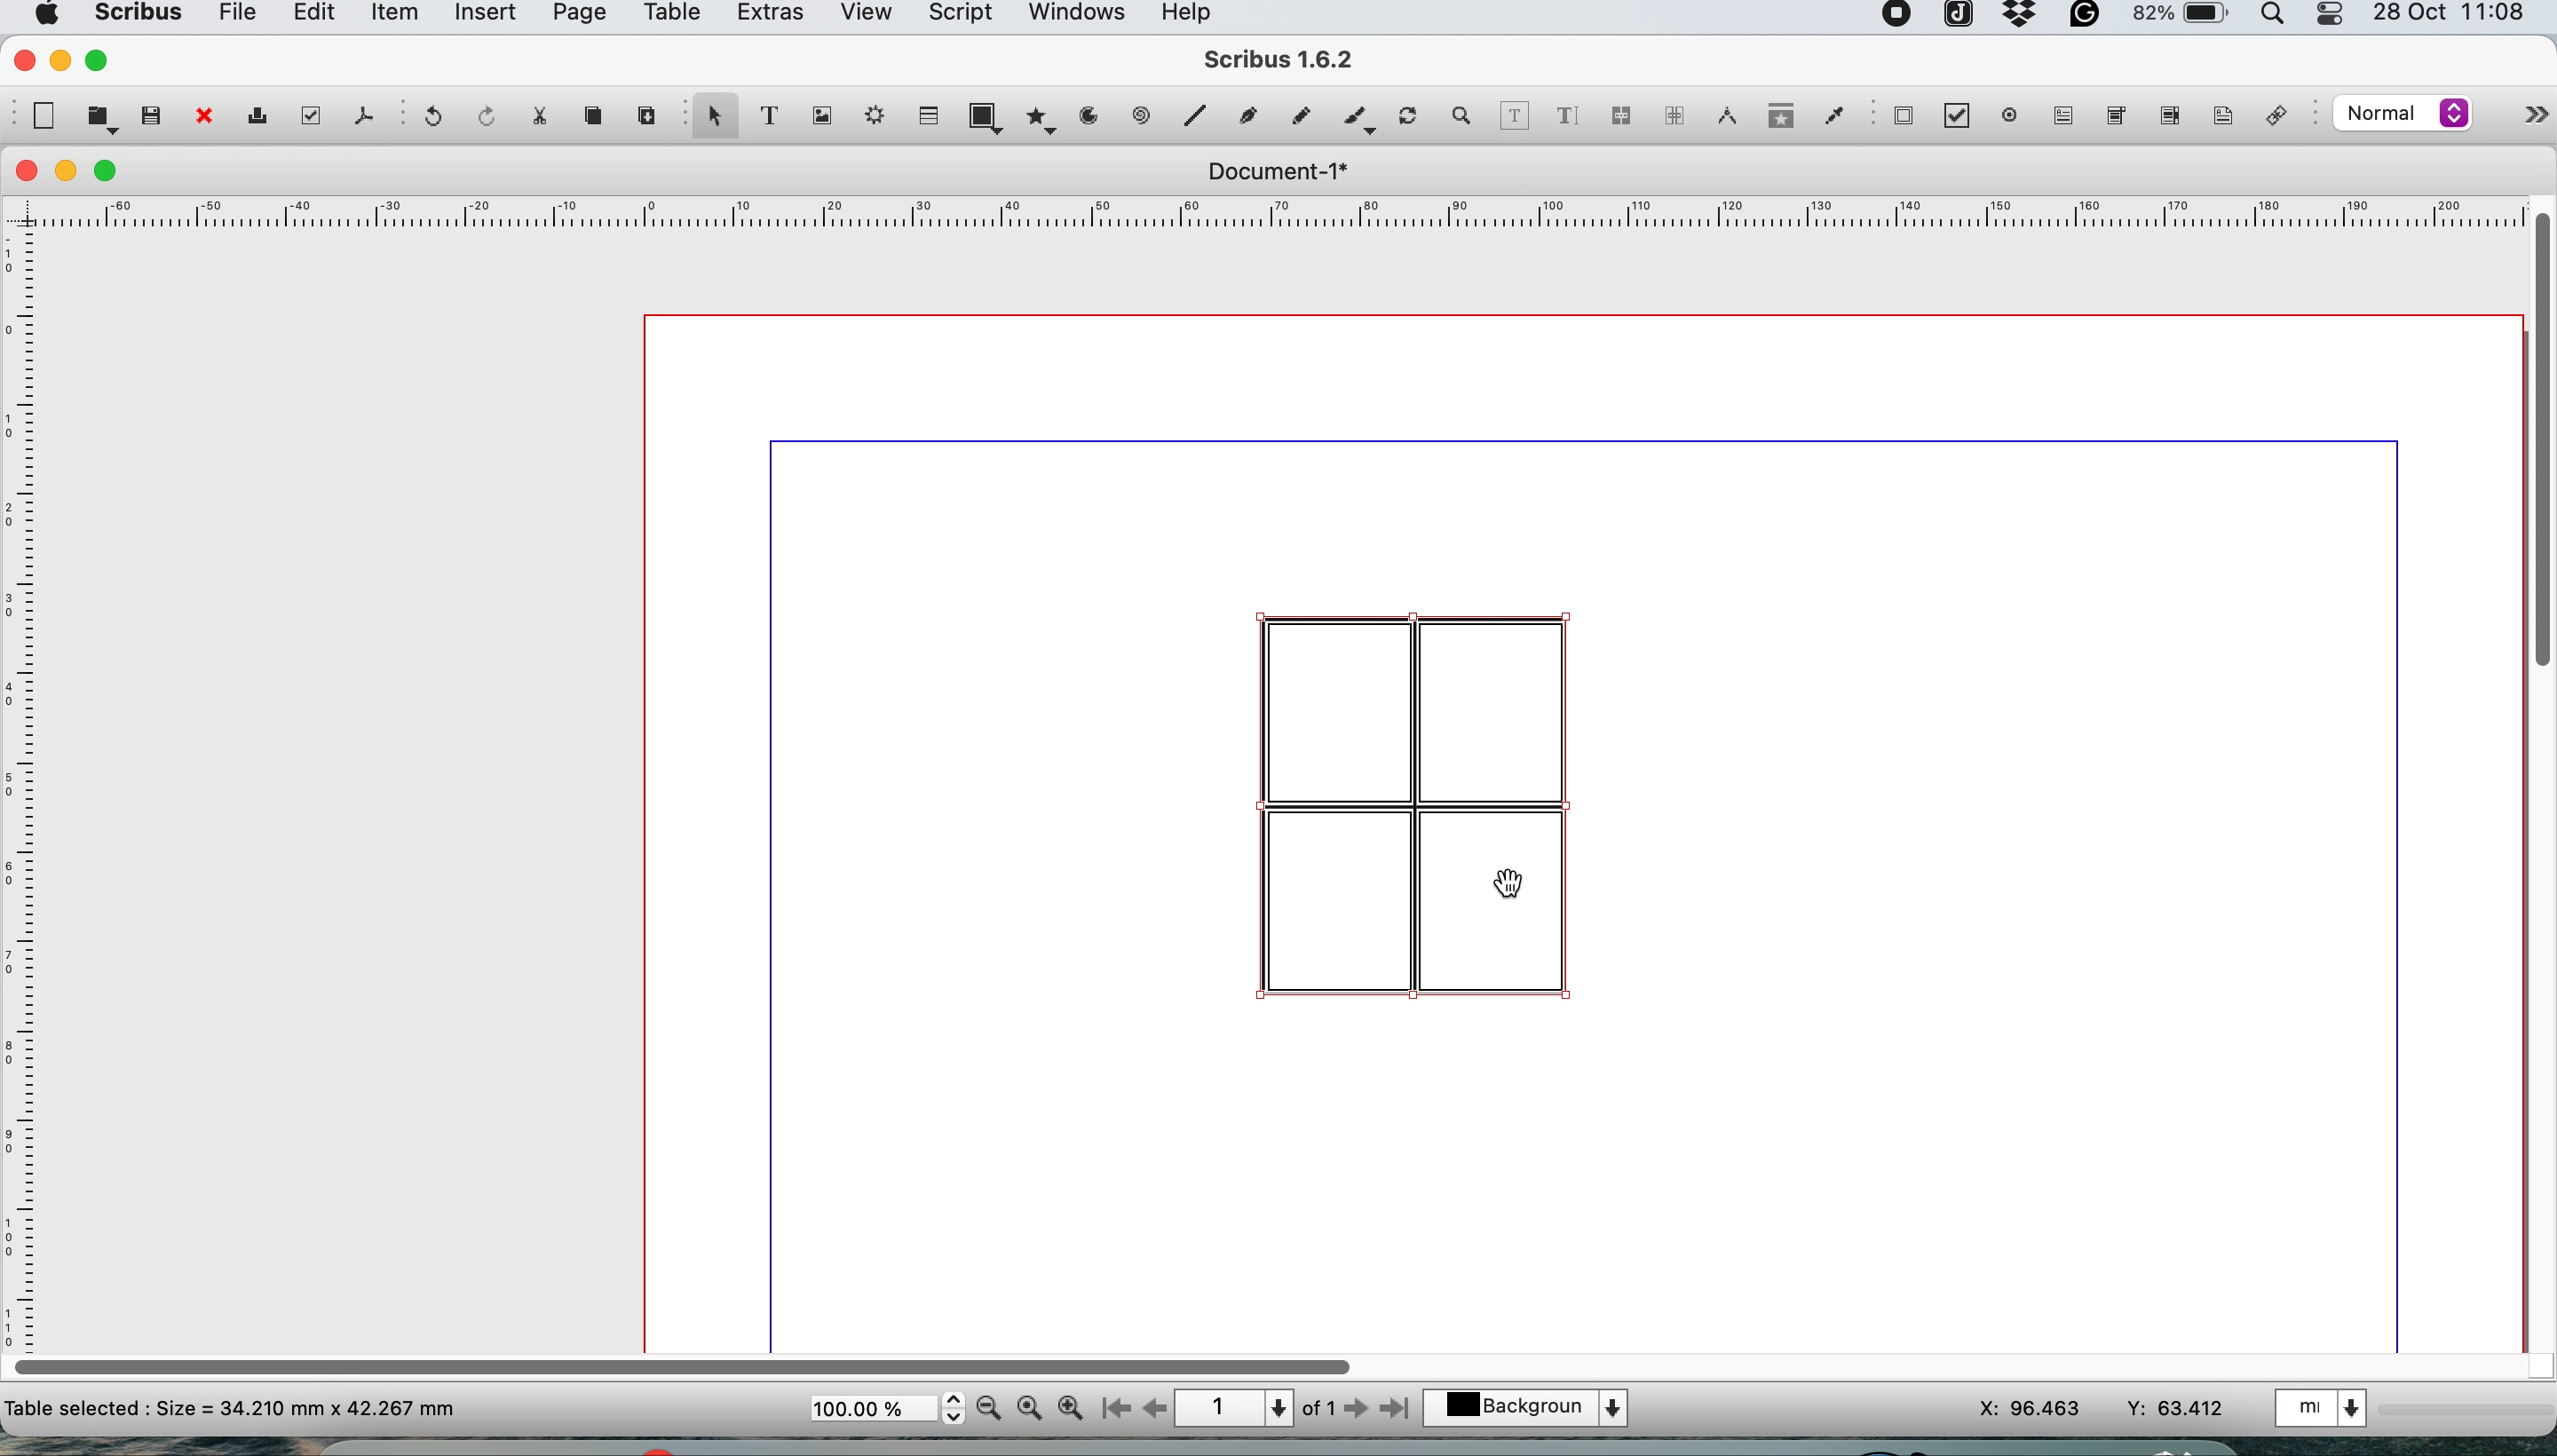  Describe the element at coordinates (2539, 435) in the screenshot. I see `vertical scroll bar` at that location.